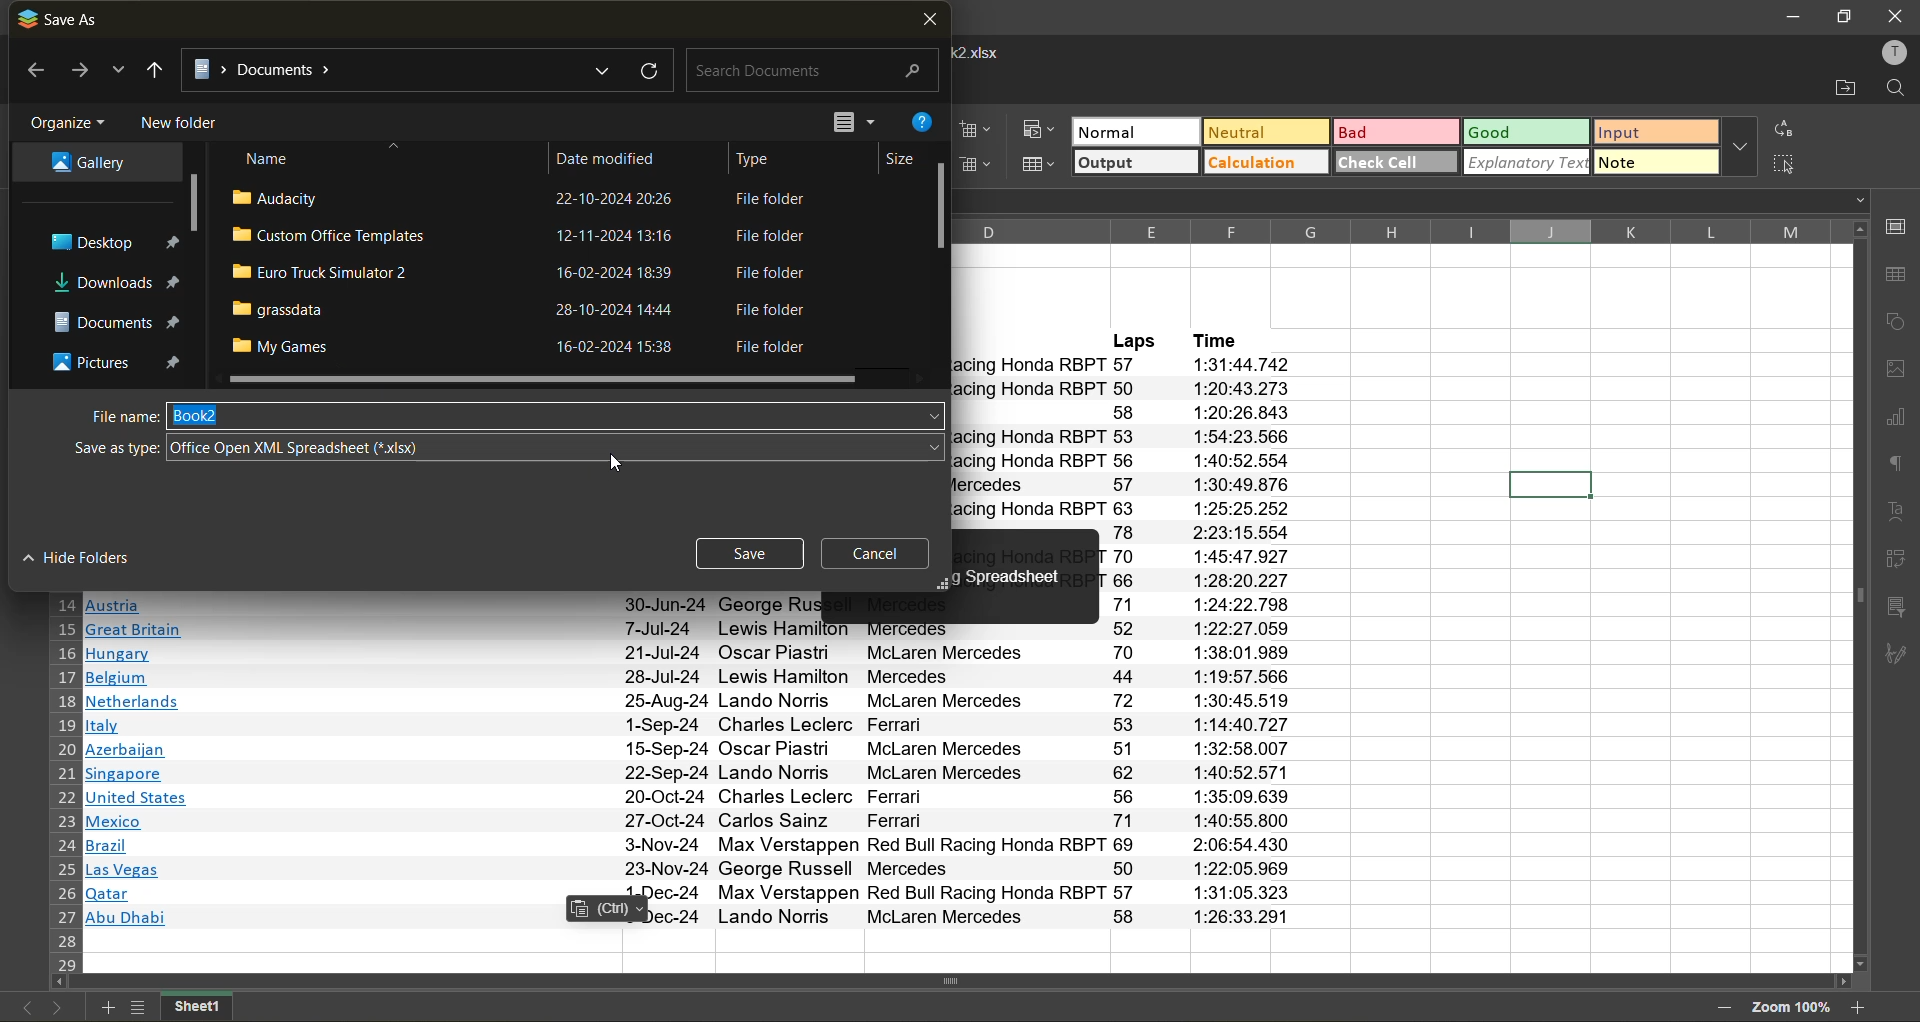 This screenshot has width=1920, height=1022. What do you see at coordinates (1790, 166) in the screenshot?
I see `select all` at bounding box center [1790, 166].